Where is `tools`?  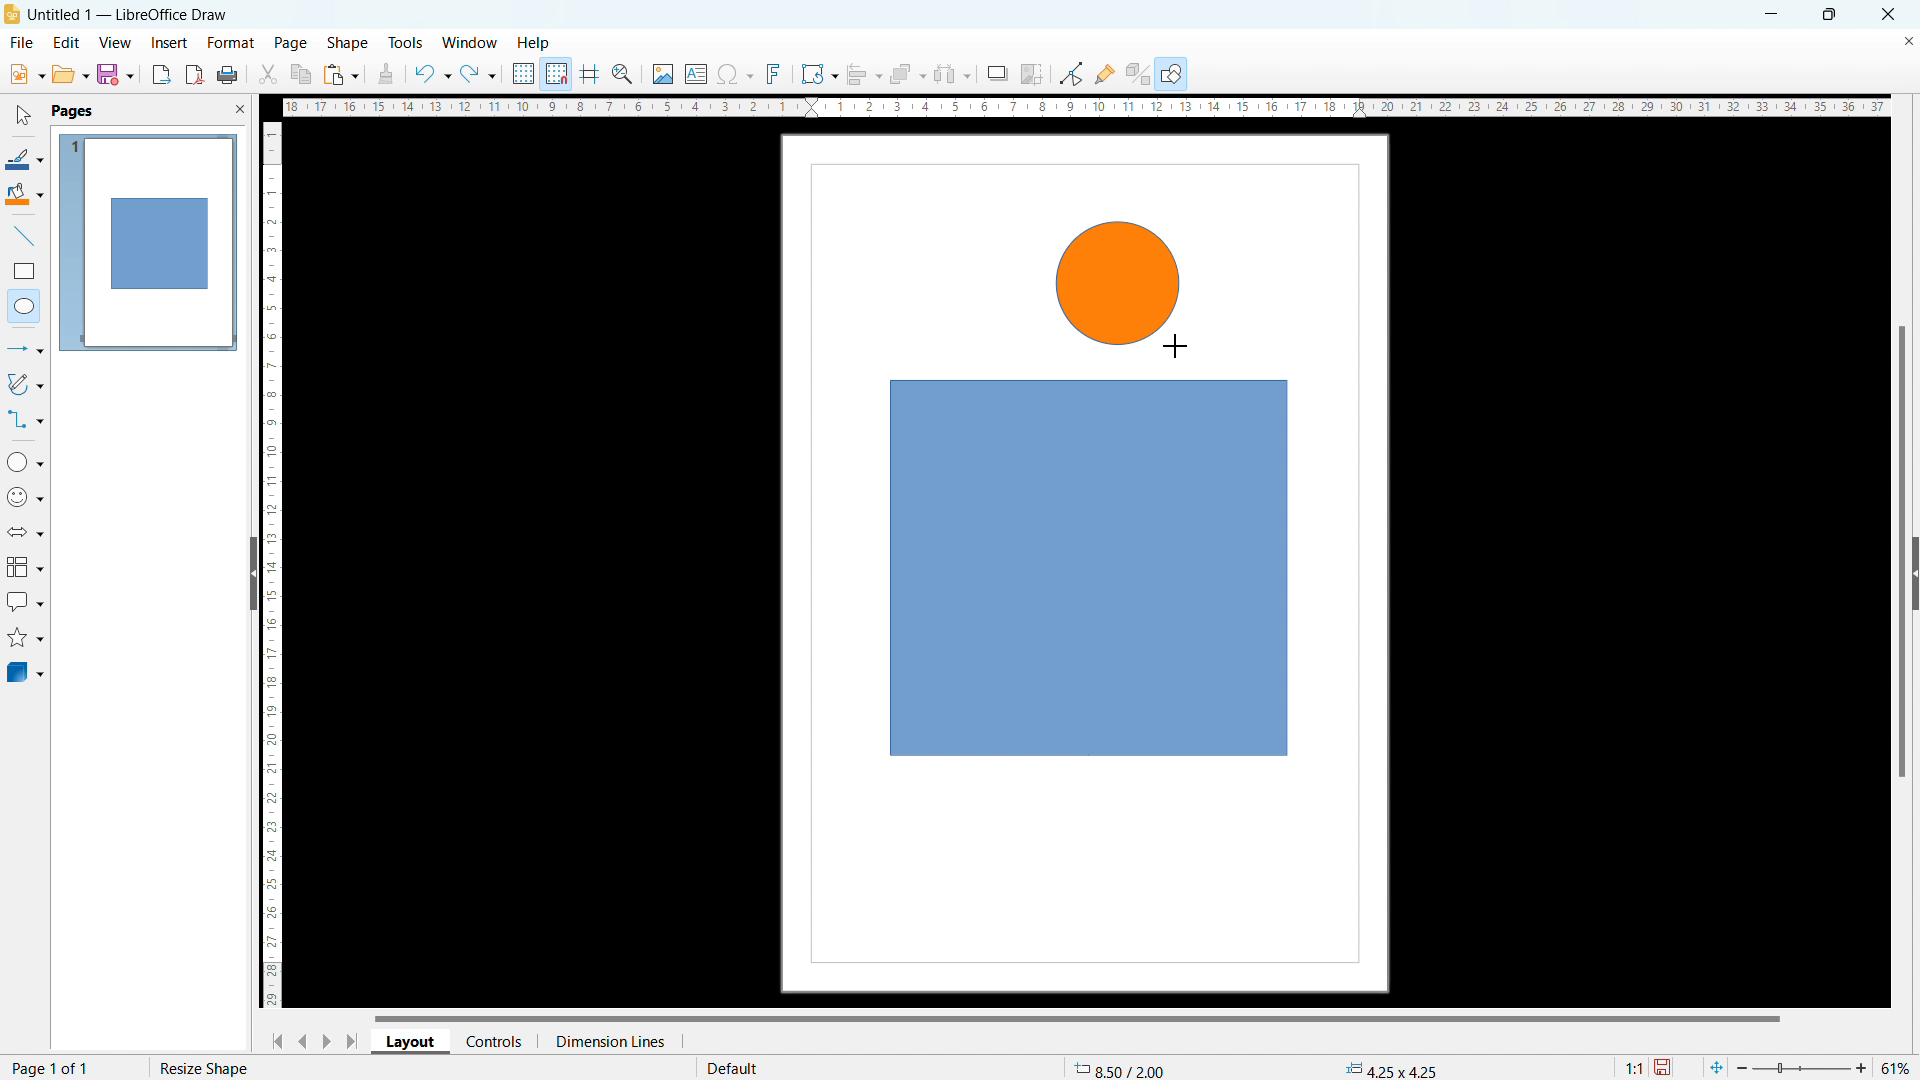 tools is located at coordinates (407, 42).